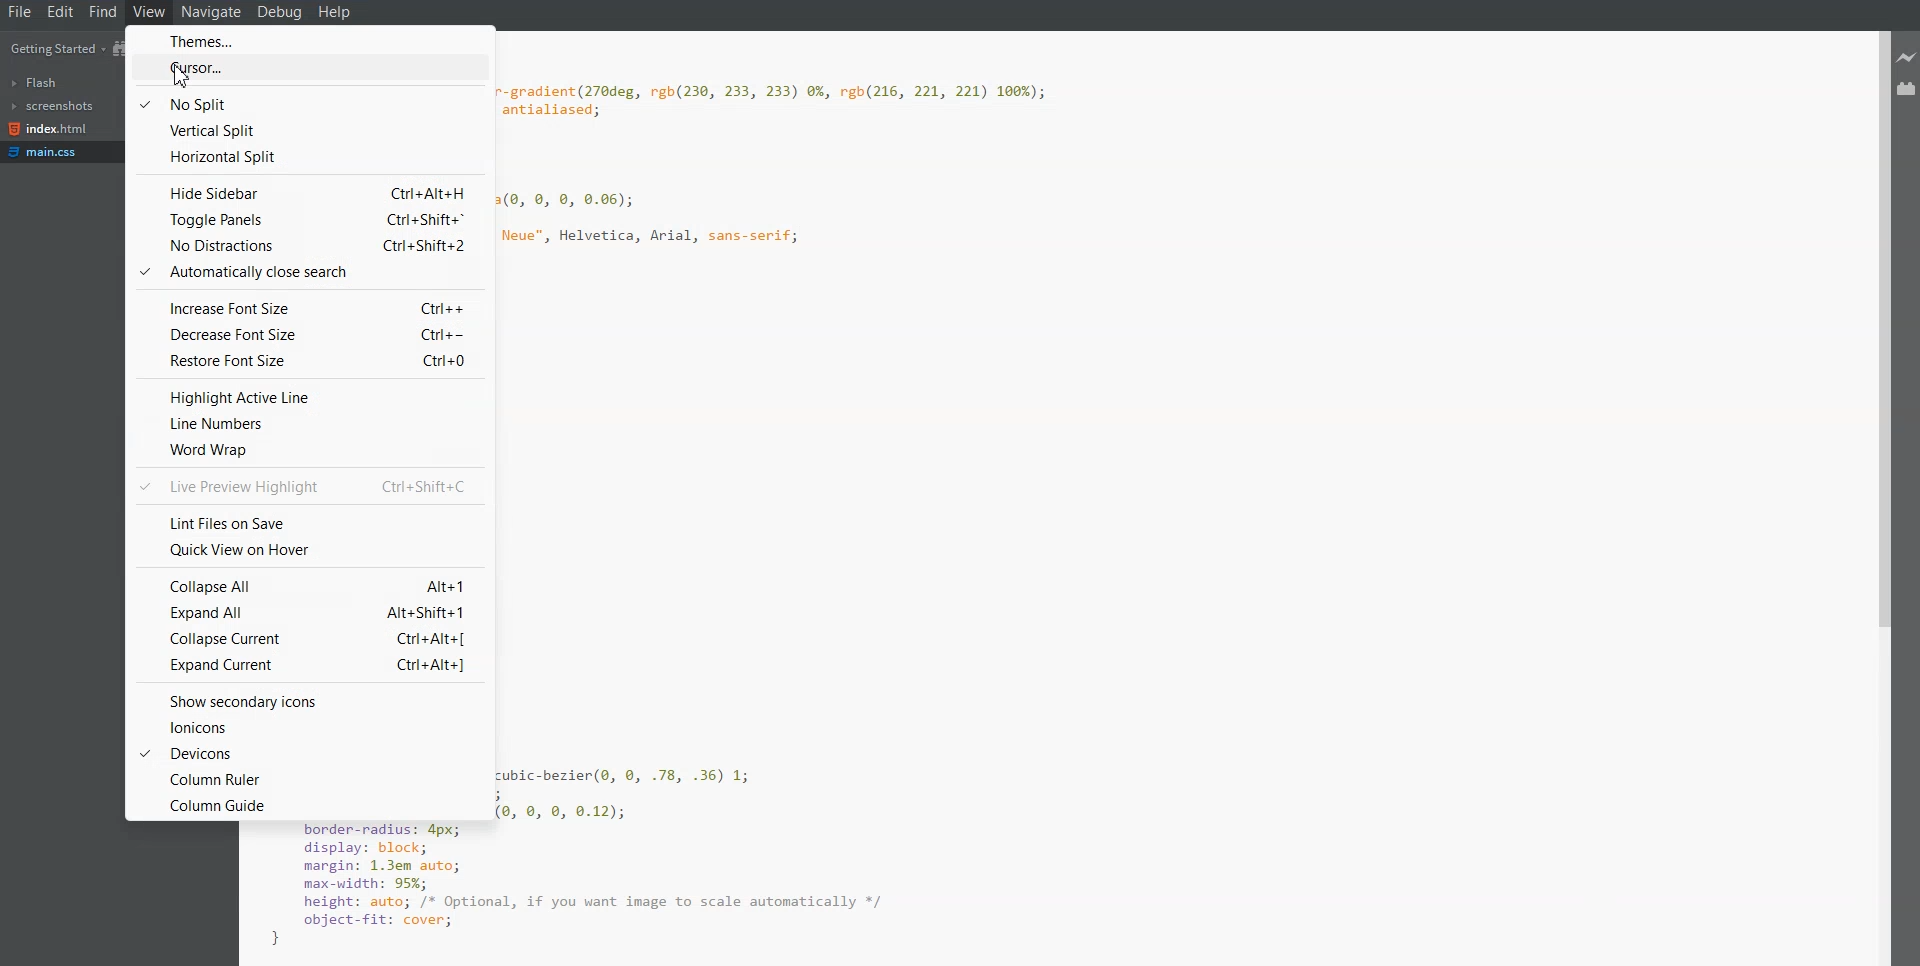 This screenshot has height=966, width=1920. I want to click on Find, so click(103, 12).